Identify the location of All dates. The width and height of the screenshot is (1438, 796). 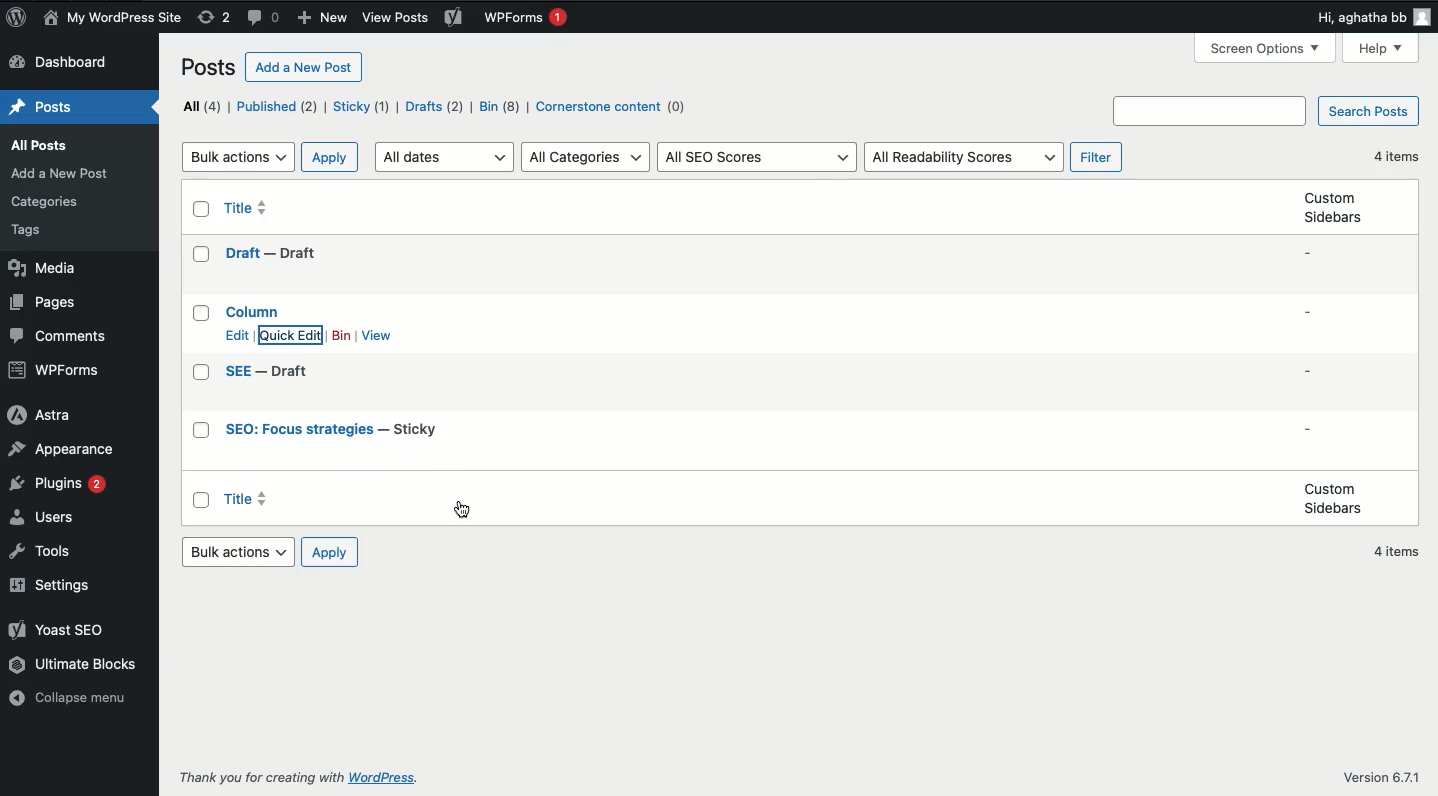
(447, 156).